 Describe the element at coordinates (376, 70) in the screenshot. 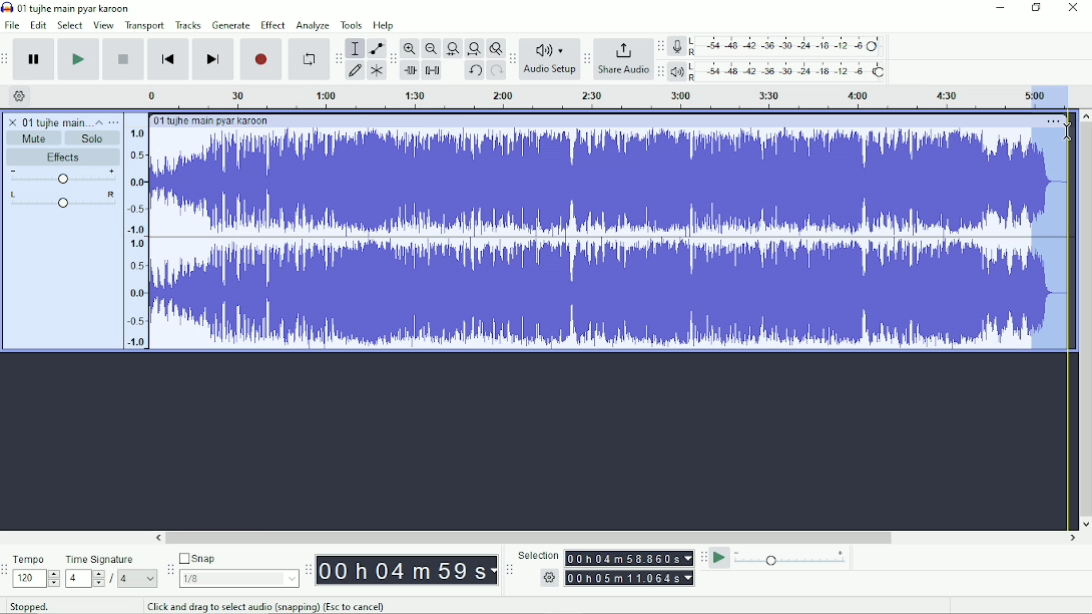

I see `Multi-tool` at that location.